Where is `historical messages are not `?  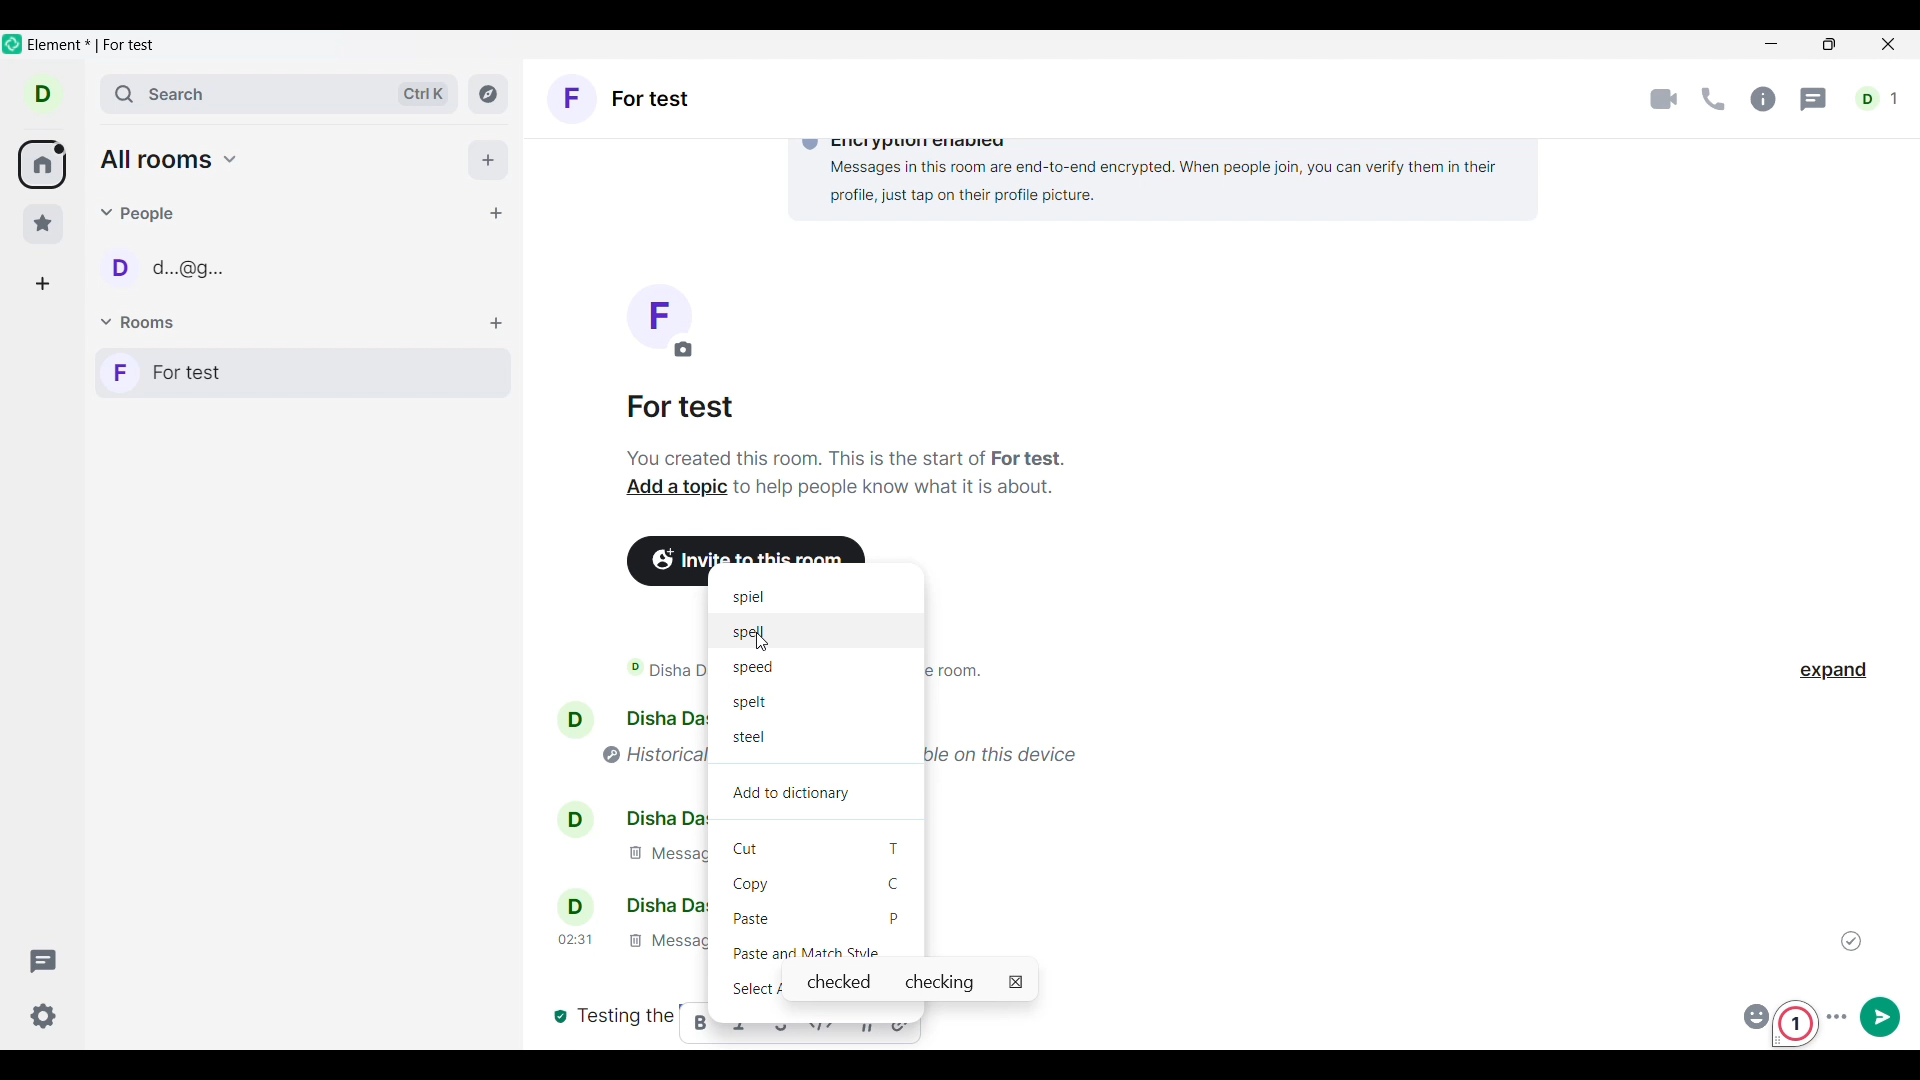 historical messages are not  is located at coordinates (642, 753).